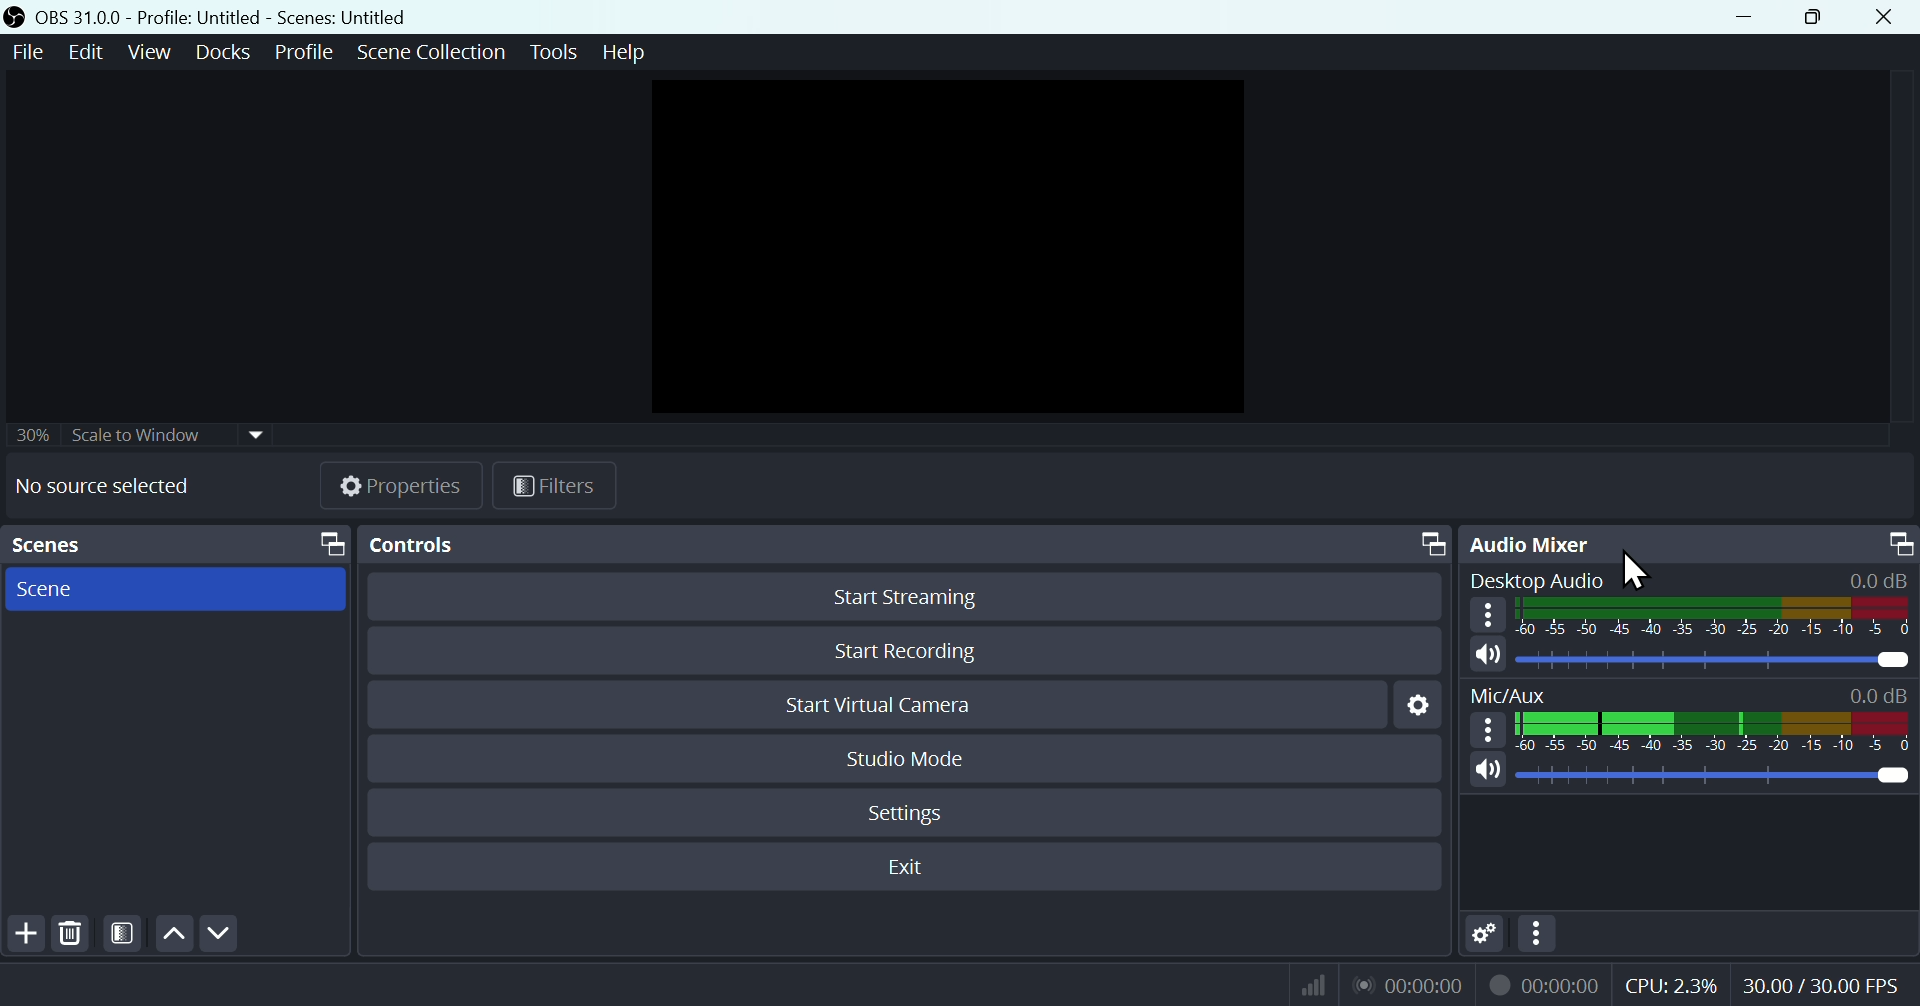 The height and width of the screenshot is (1006, 1920). Describe the element at coordinates (1310, 985) in the screenshot. I see `Bitrate` at that location.